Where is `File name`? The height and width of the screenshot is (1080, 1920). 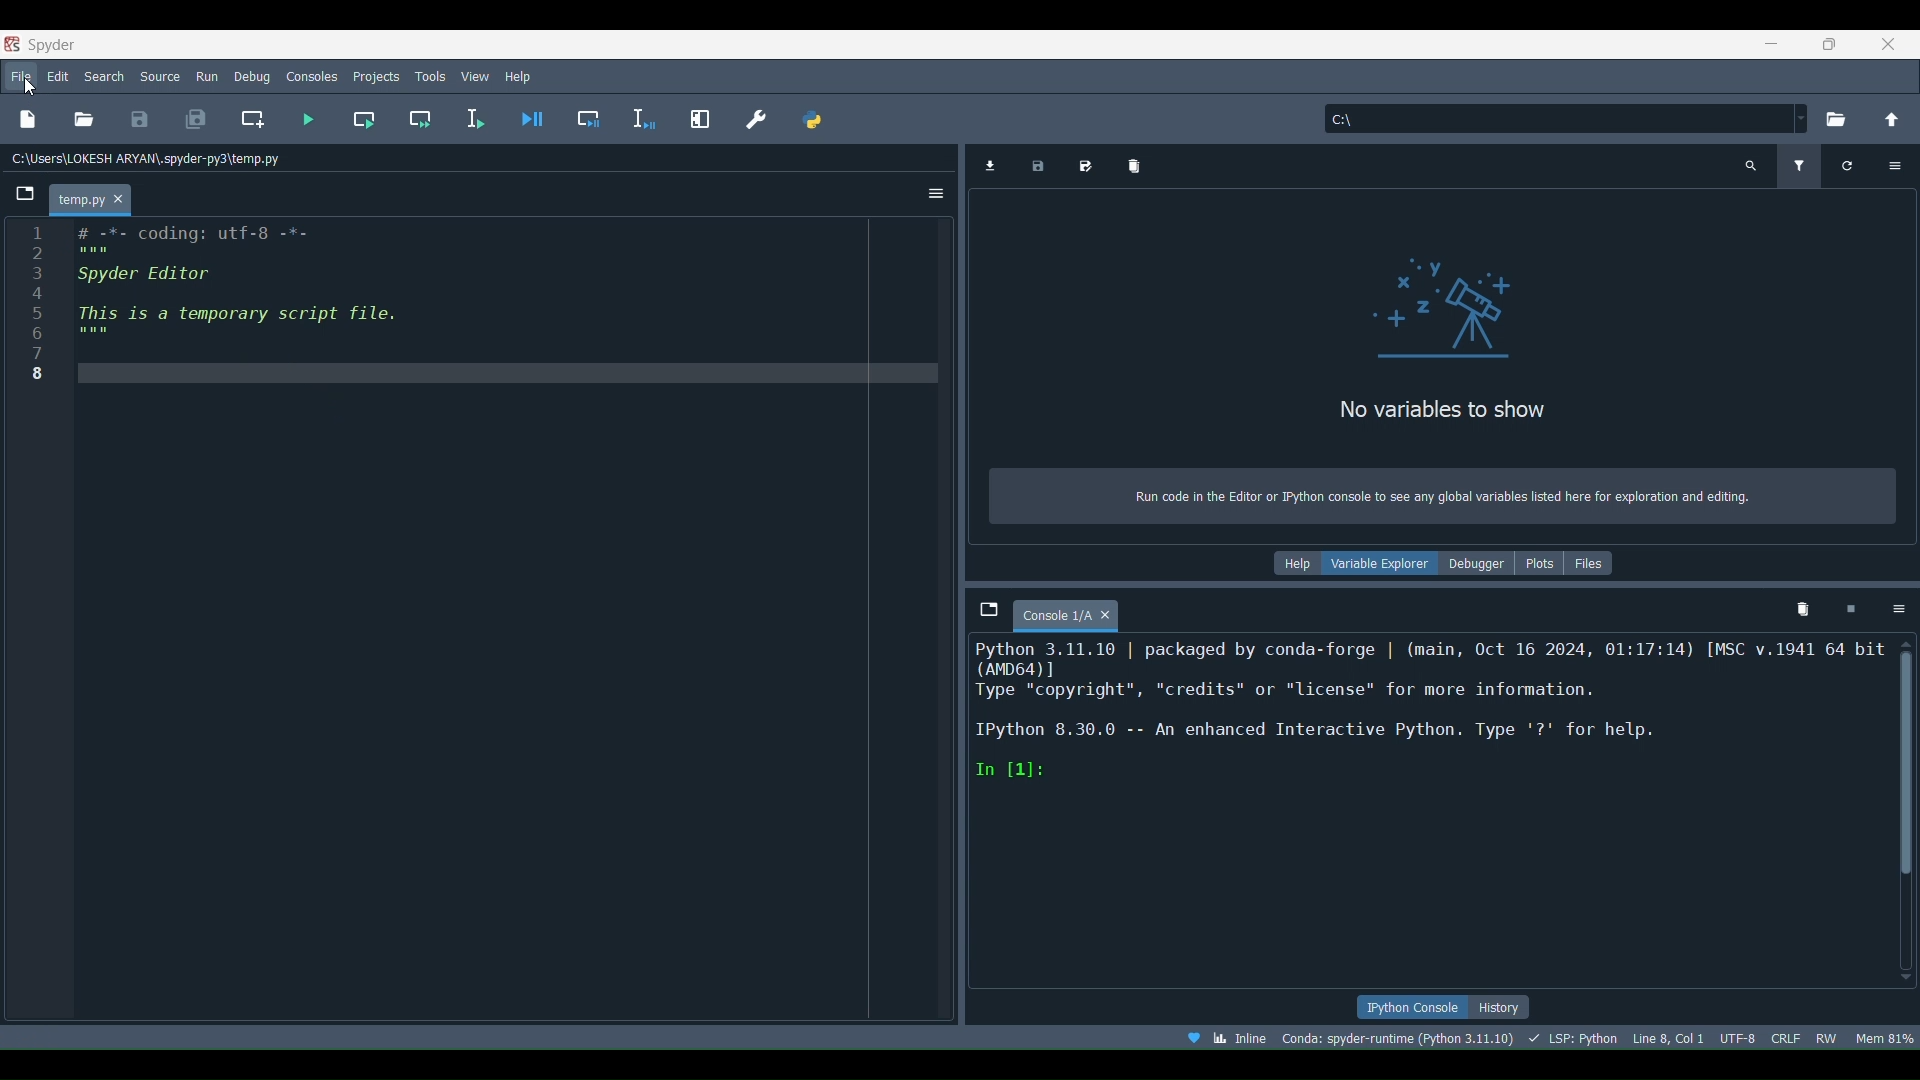 File name is located at coordinates (97, 197).